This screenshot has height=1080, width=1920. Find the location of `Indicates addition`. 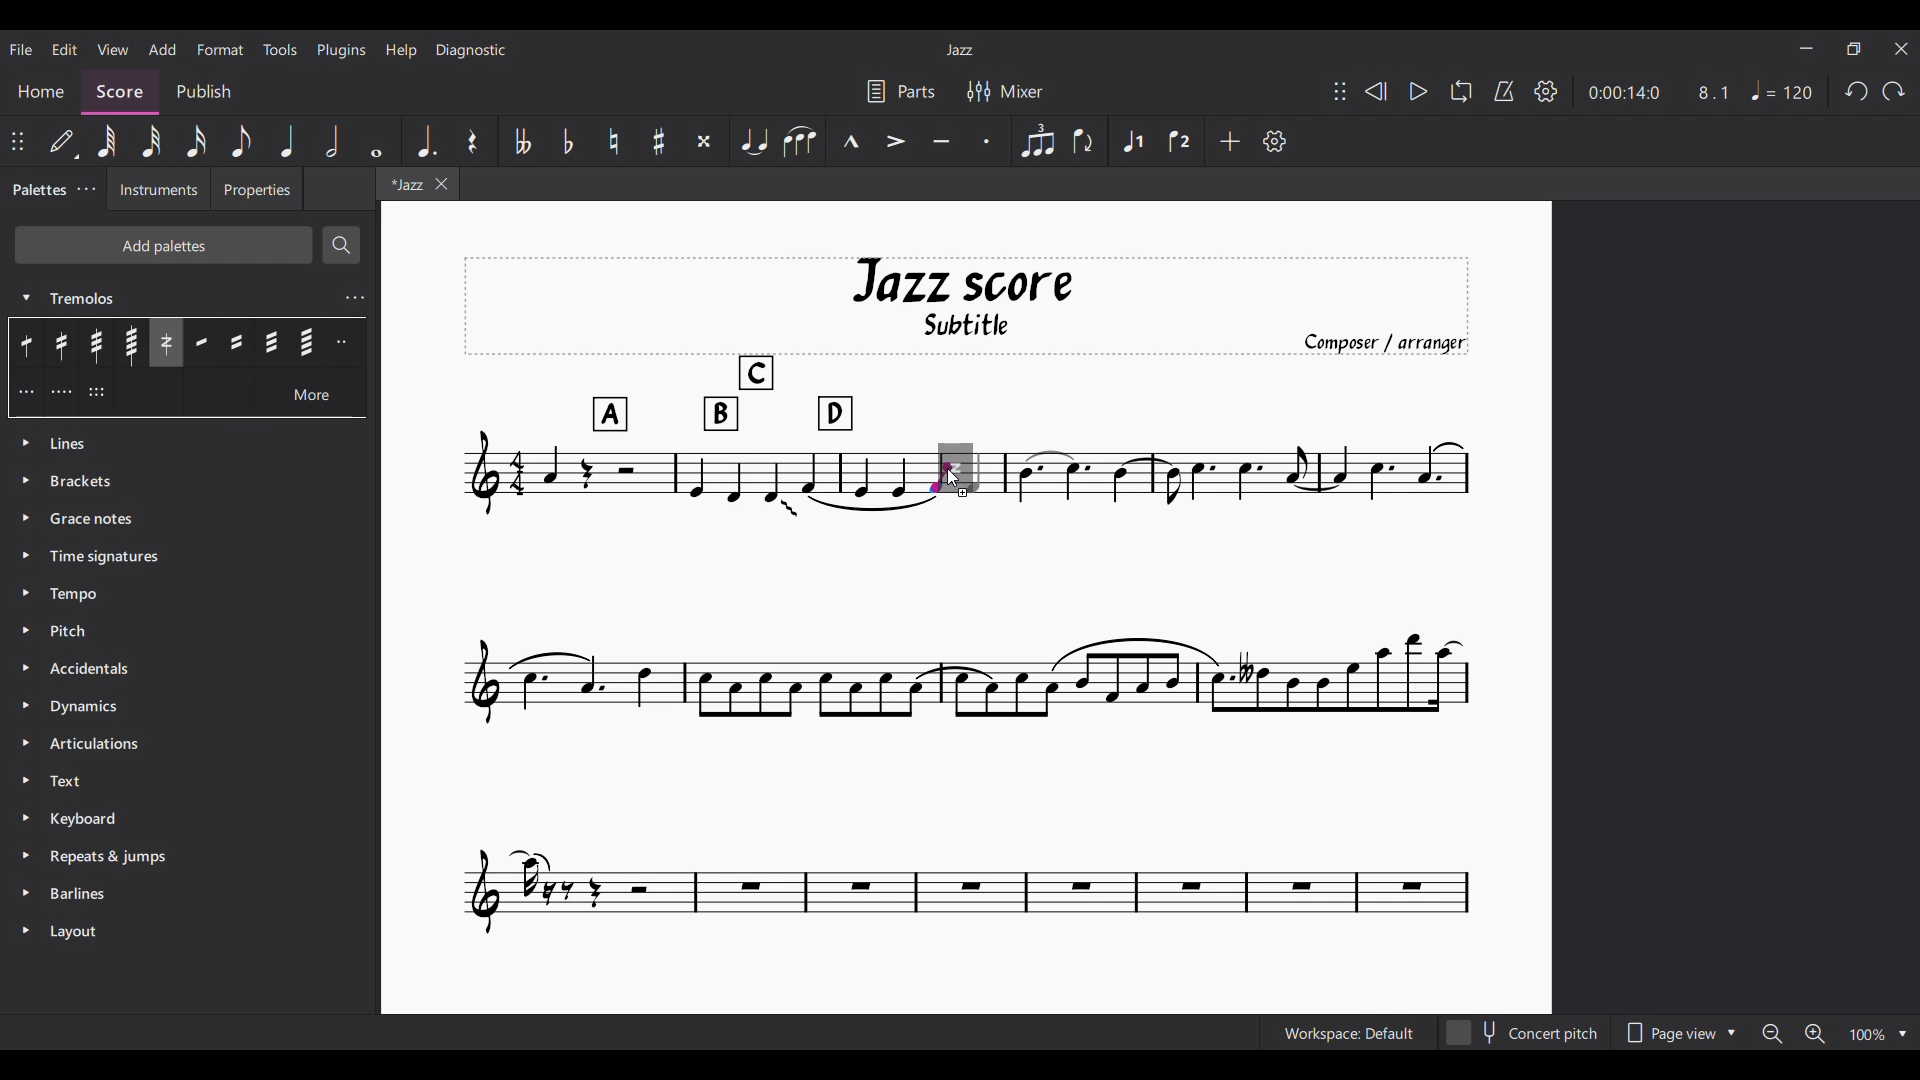

Indicates addition is located at coordinates (963, 492).